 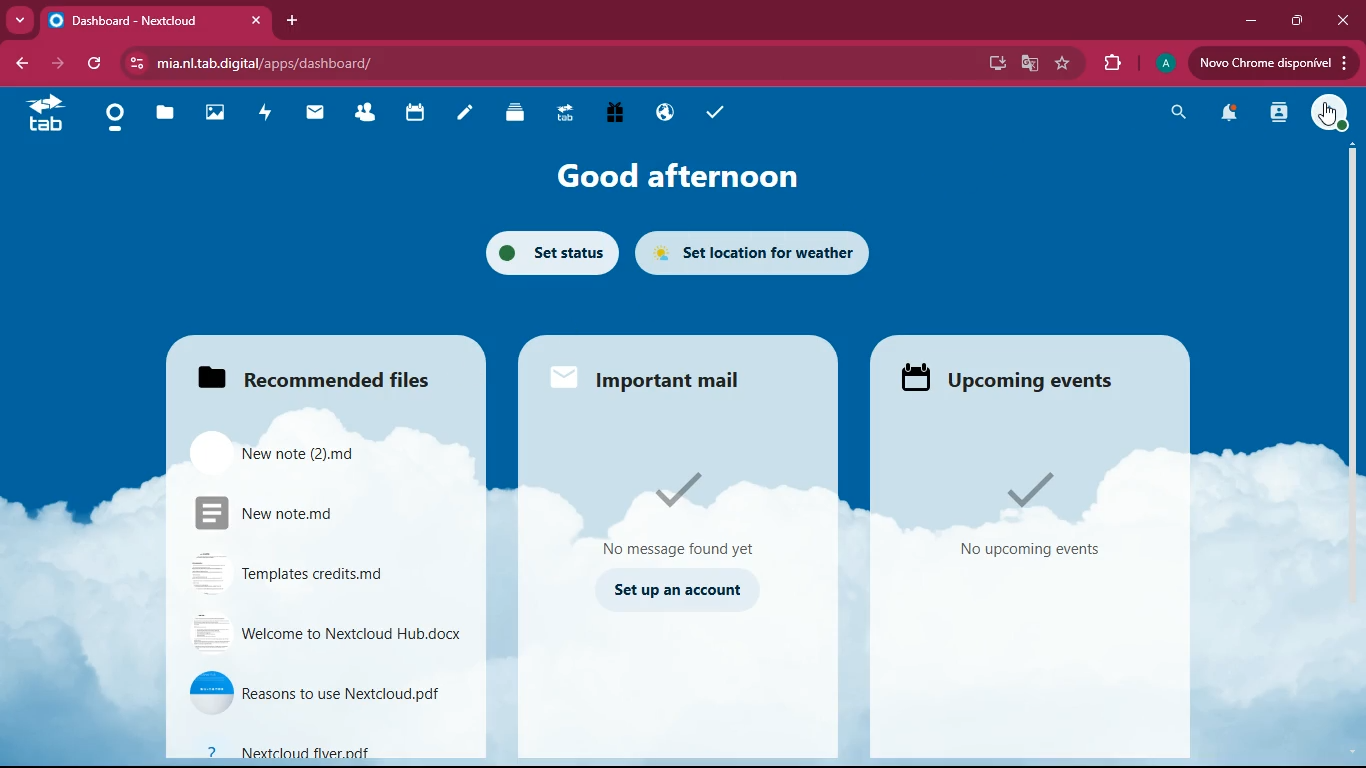 I want to click on set location, so click(x=764, y=252).